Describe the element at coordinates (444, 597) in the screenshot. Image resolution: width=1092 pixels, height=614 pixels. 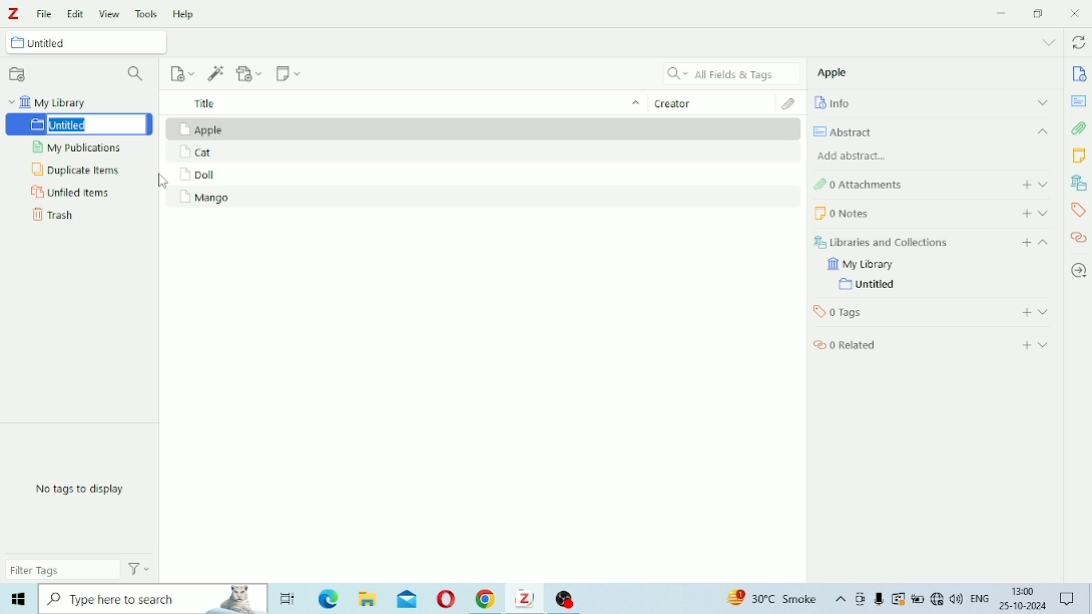
I see `` at that location.